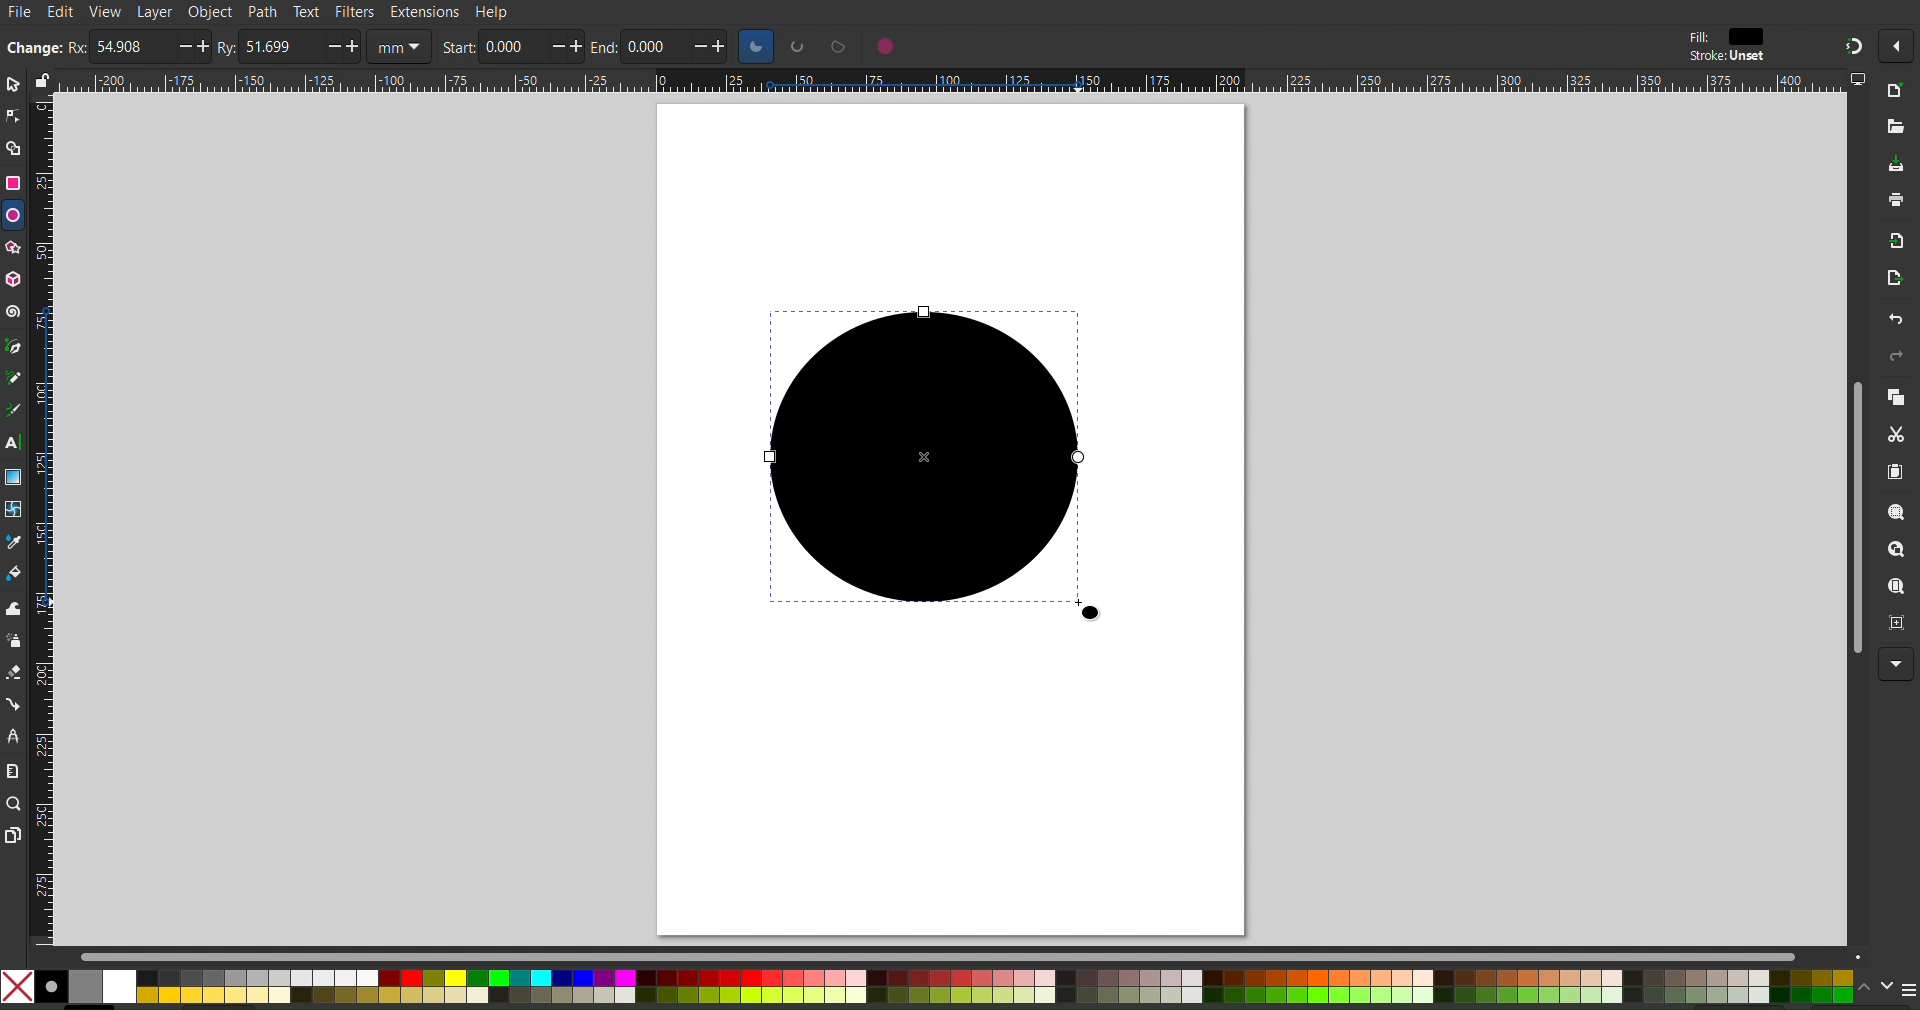  What do you see at coordinates (1895, 160) in the screenshot?
I see `Save` at bounding box center [1895, 160].